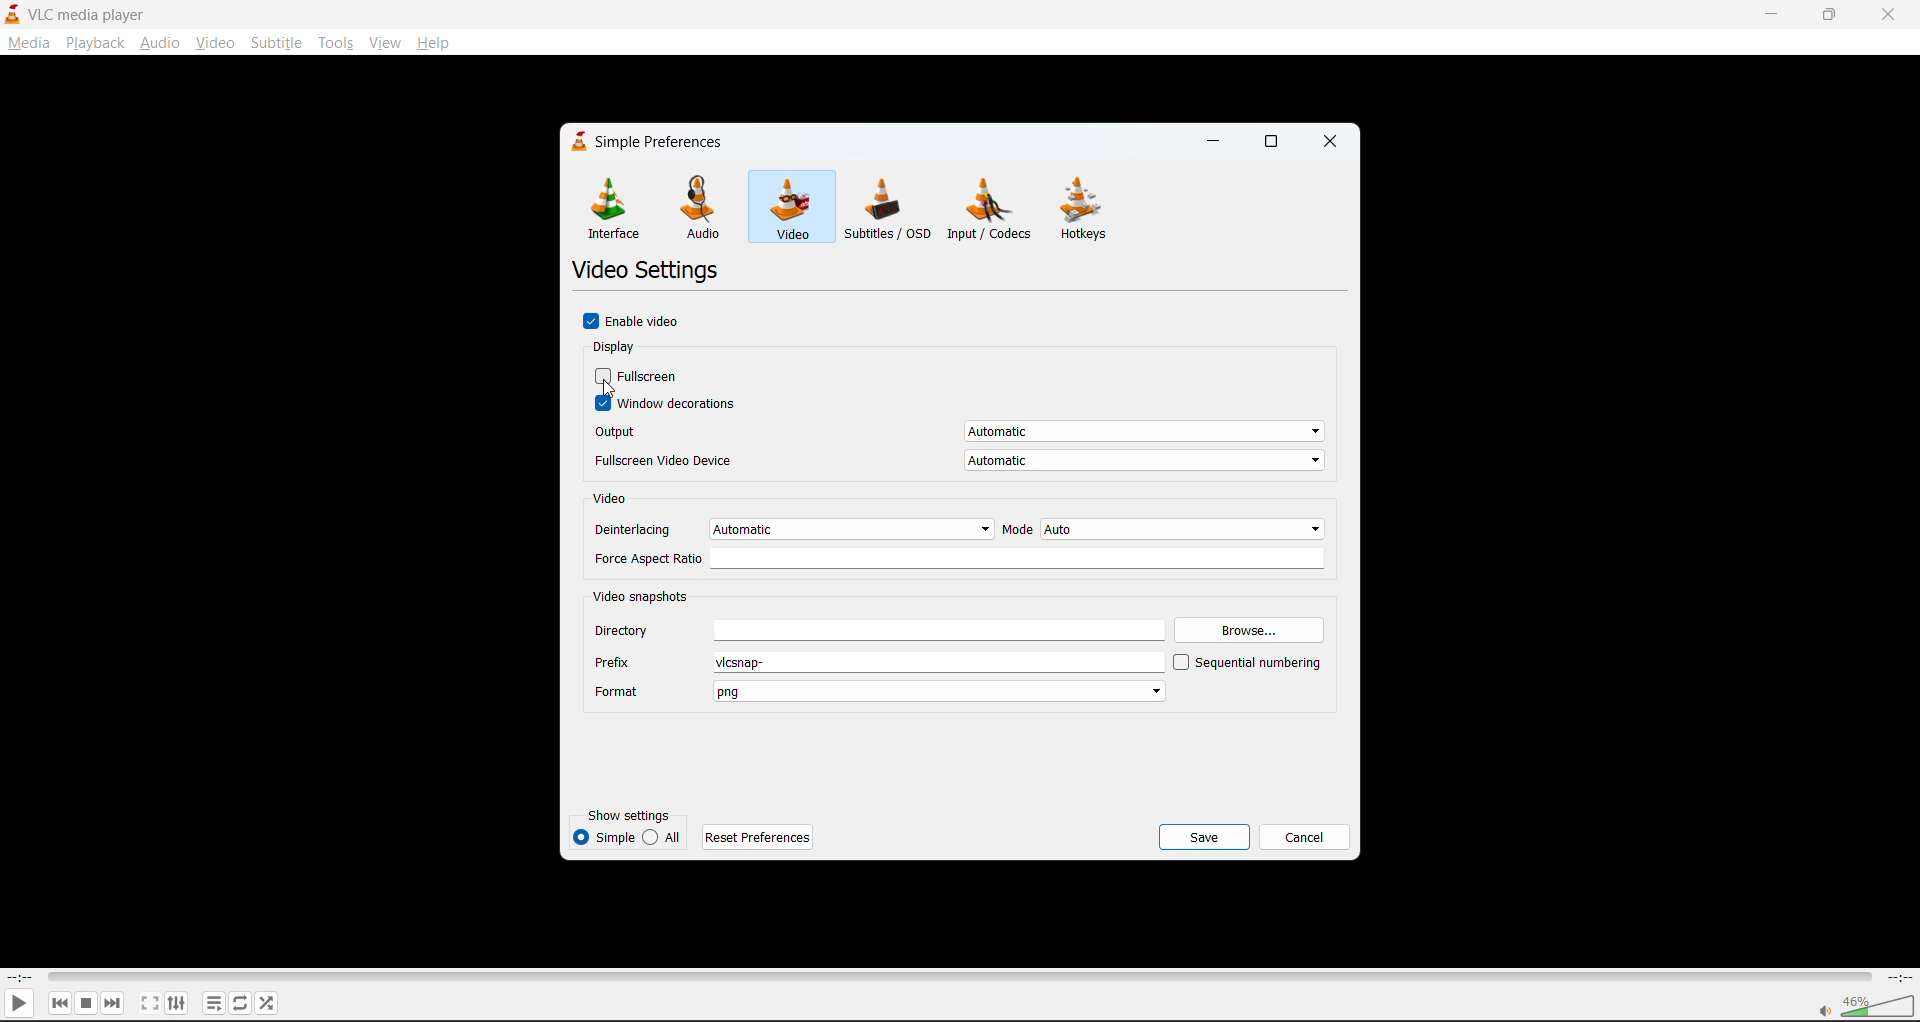 Image resolution: width=1920 pixels, height=1022 pixels. What do you see at coordinates (953, 459) in the screenshot?
I see `fullscreen video device` at bounding box center [953, 459].